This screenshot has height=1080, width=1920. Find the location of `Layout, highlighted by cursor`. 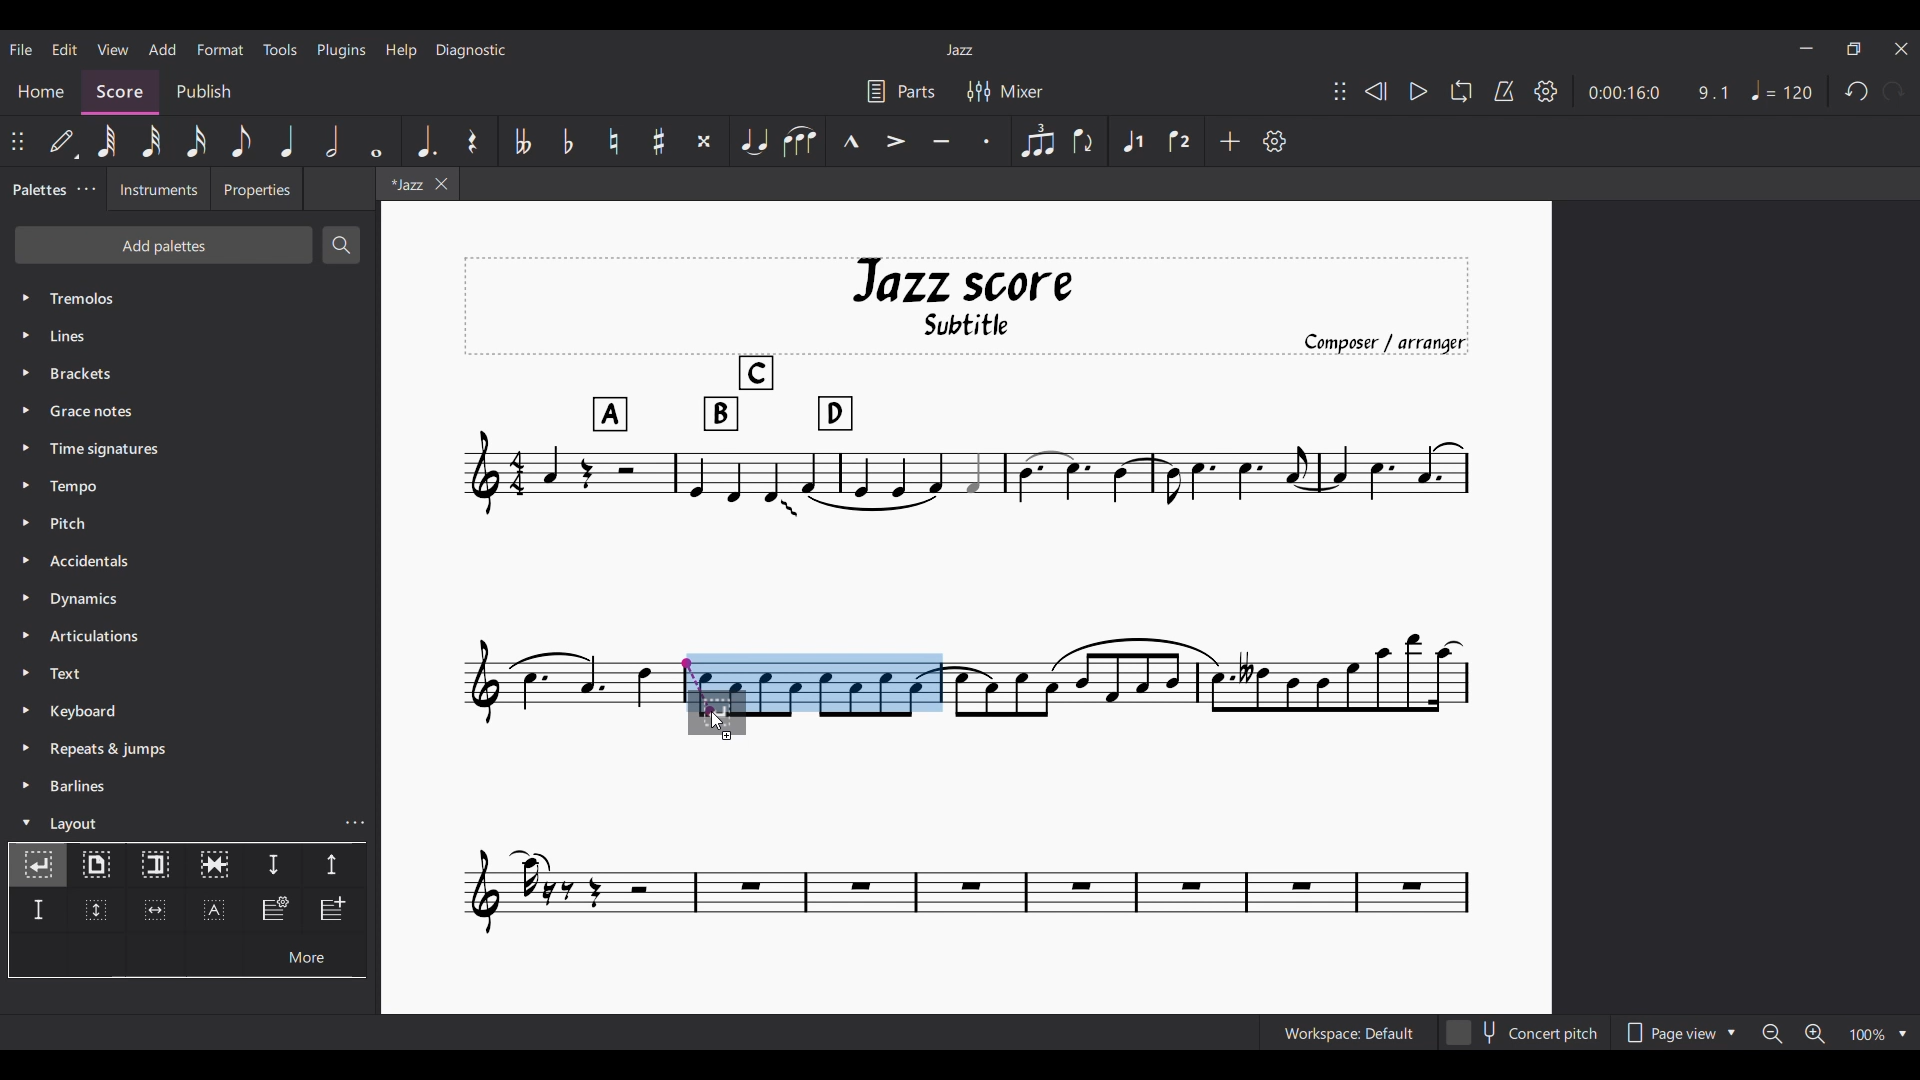

Layout, highlighted by cursor is located at coordinates (171, 822).